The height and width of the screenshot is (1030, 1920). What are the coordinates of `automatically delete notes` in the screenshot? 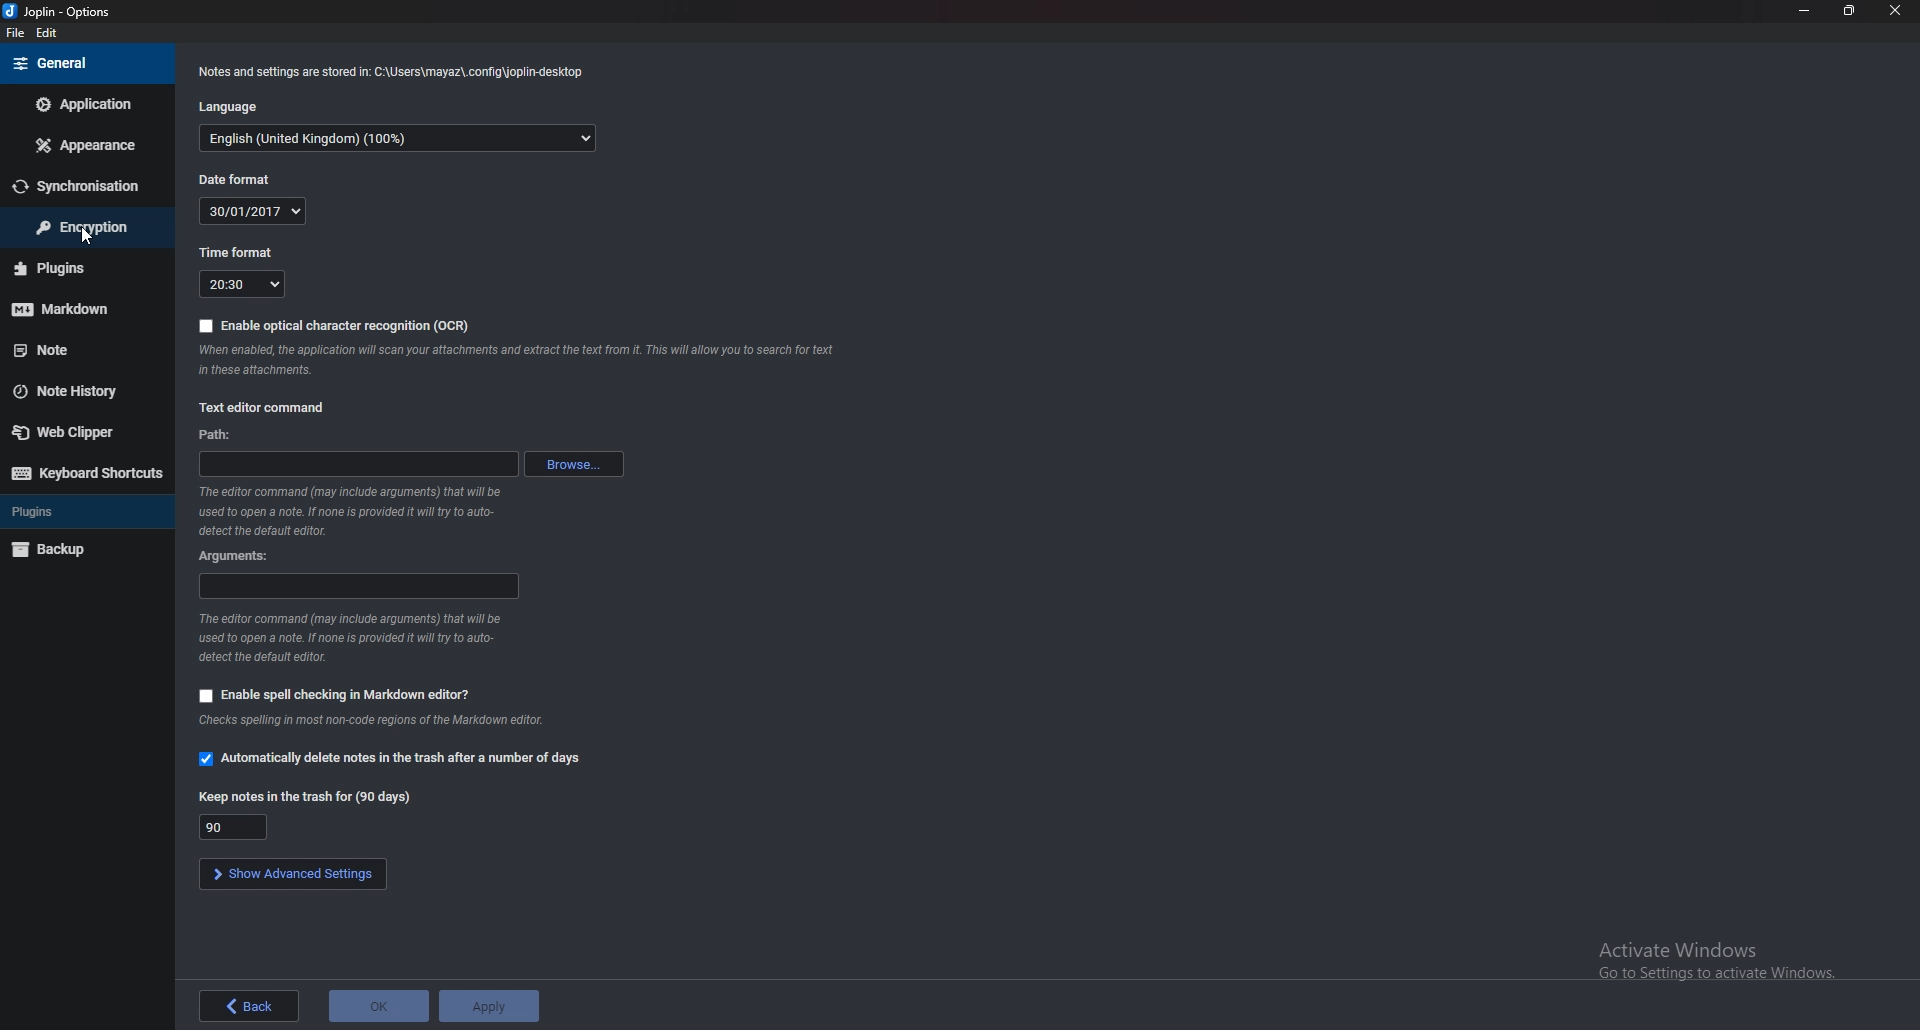 It's located at (401, 760).